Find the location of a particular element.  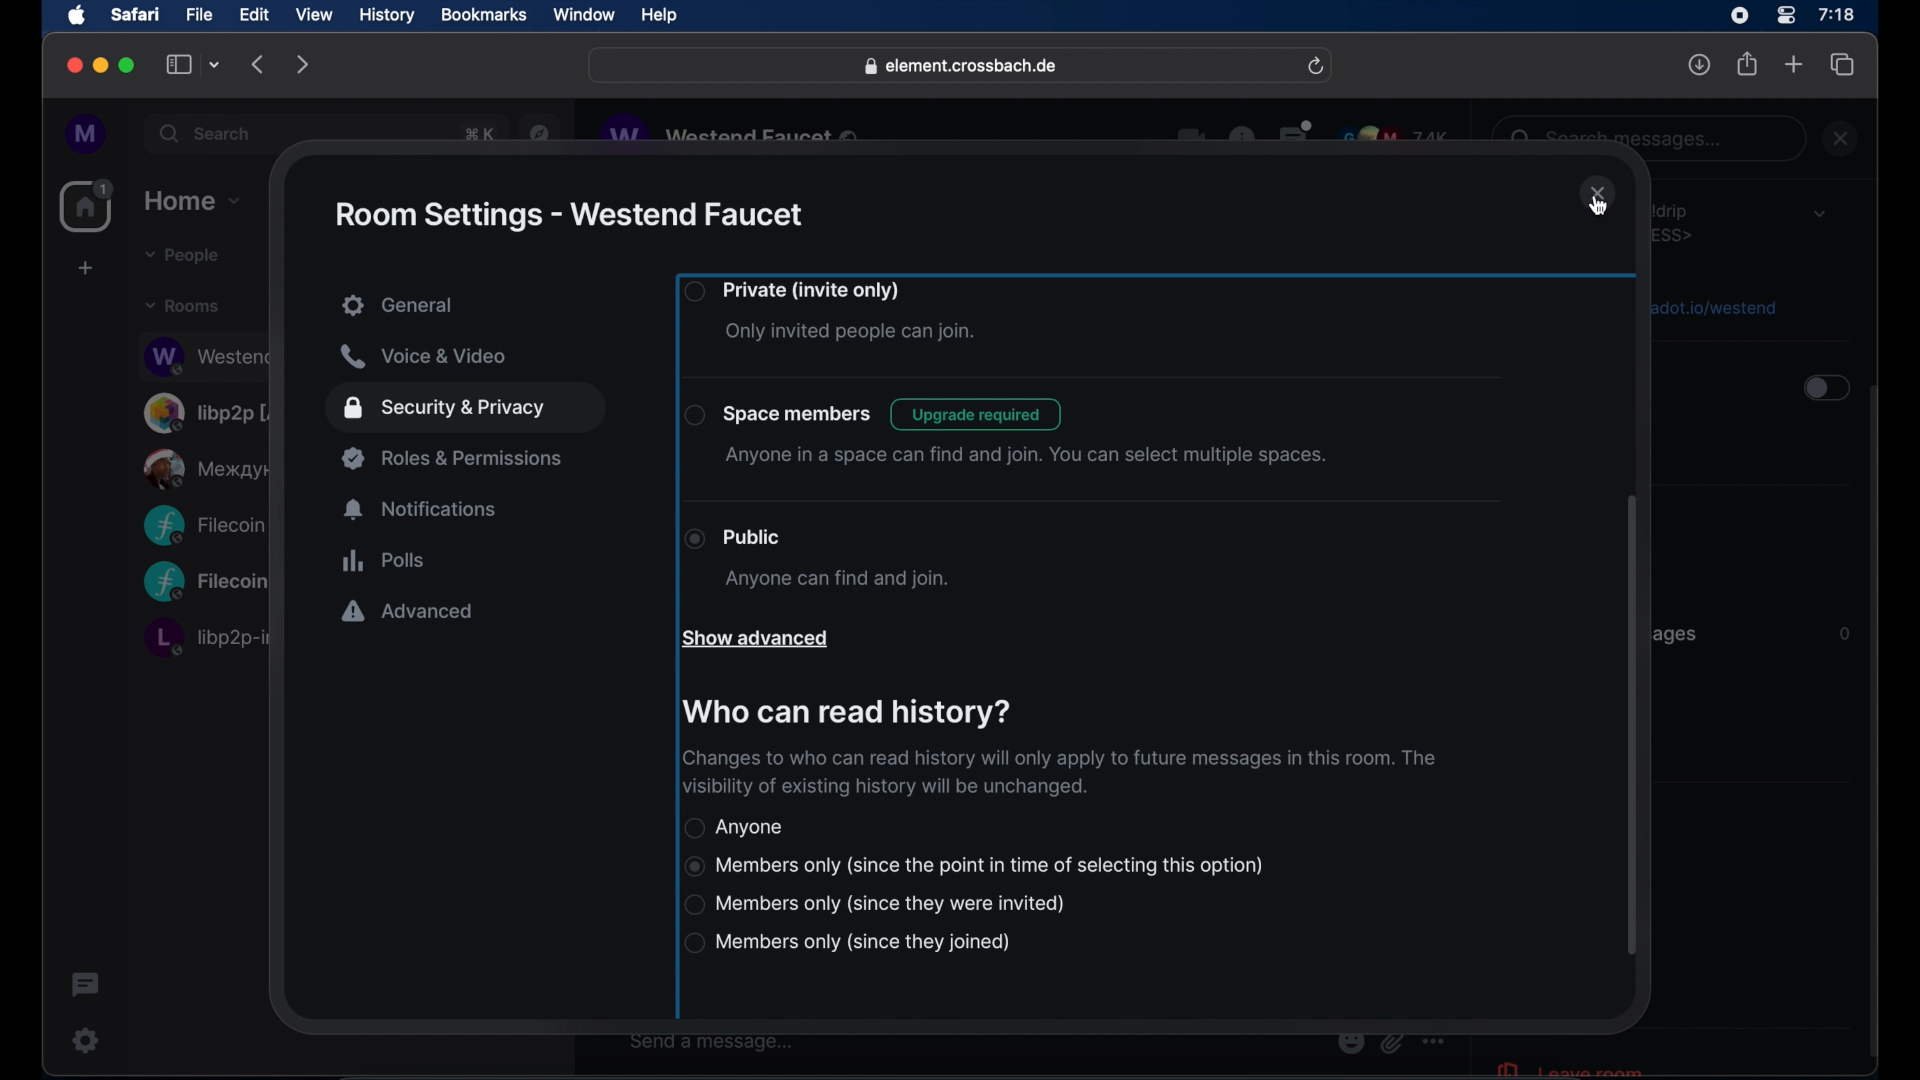

notifications is located at coordinates (422, 510).